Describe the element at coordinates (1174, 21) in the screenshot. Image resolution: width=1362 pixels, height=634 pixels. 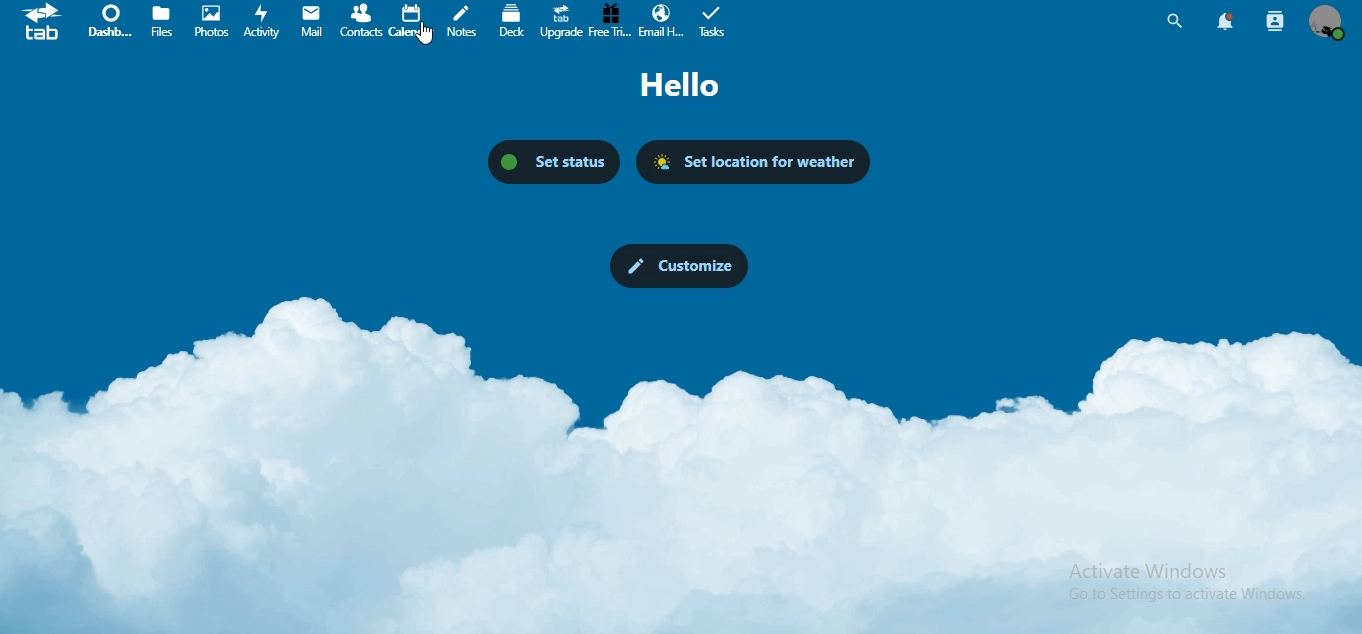
I see `search` at that location.